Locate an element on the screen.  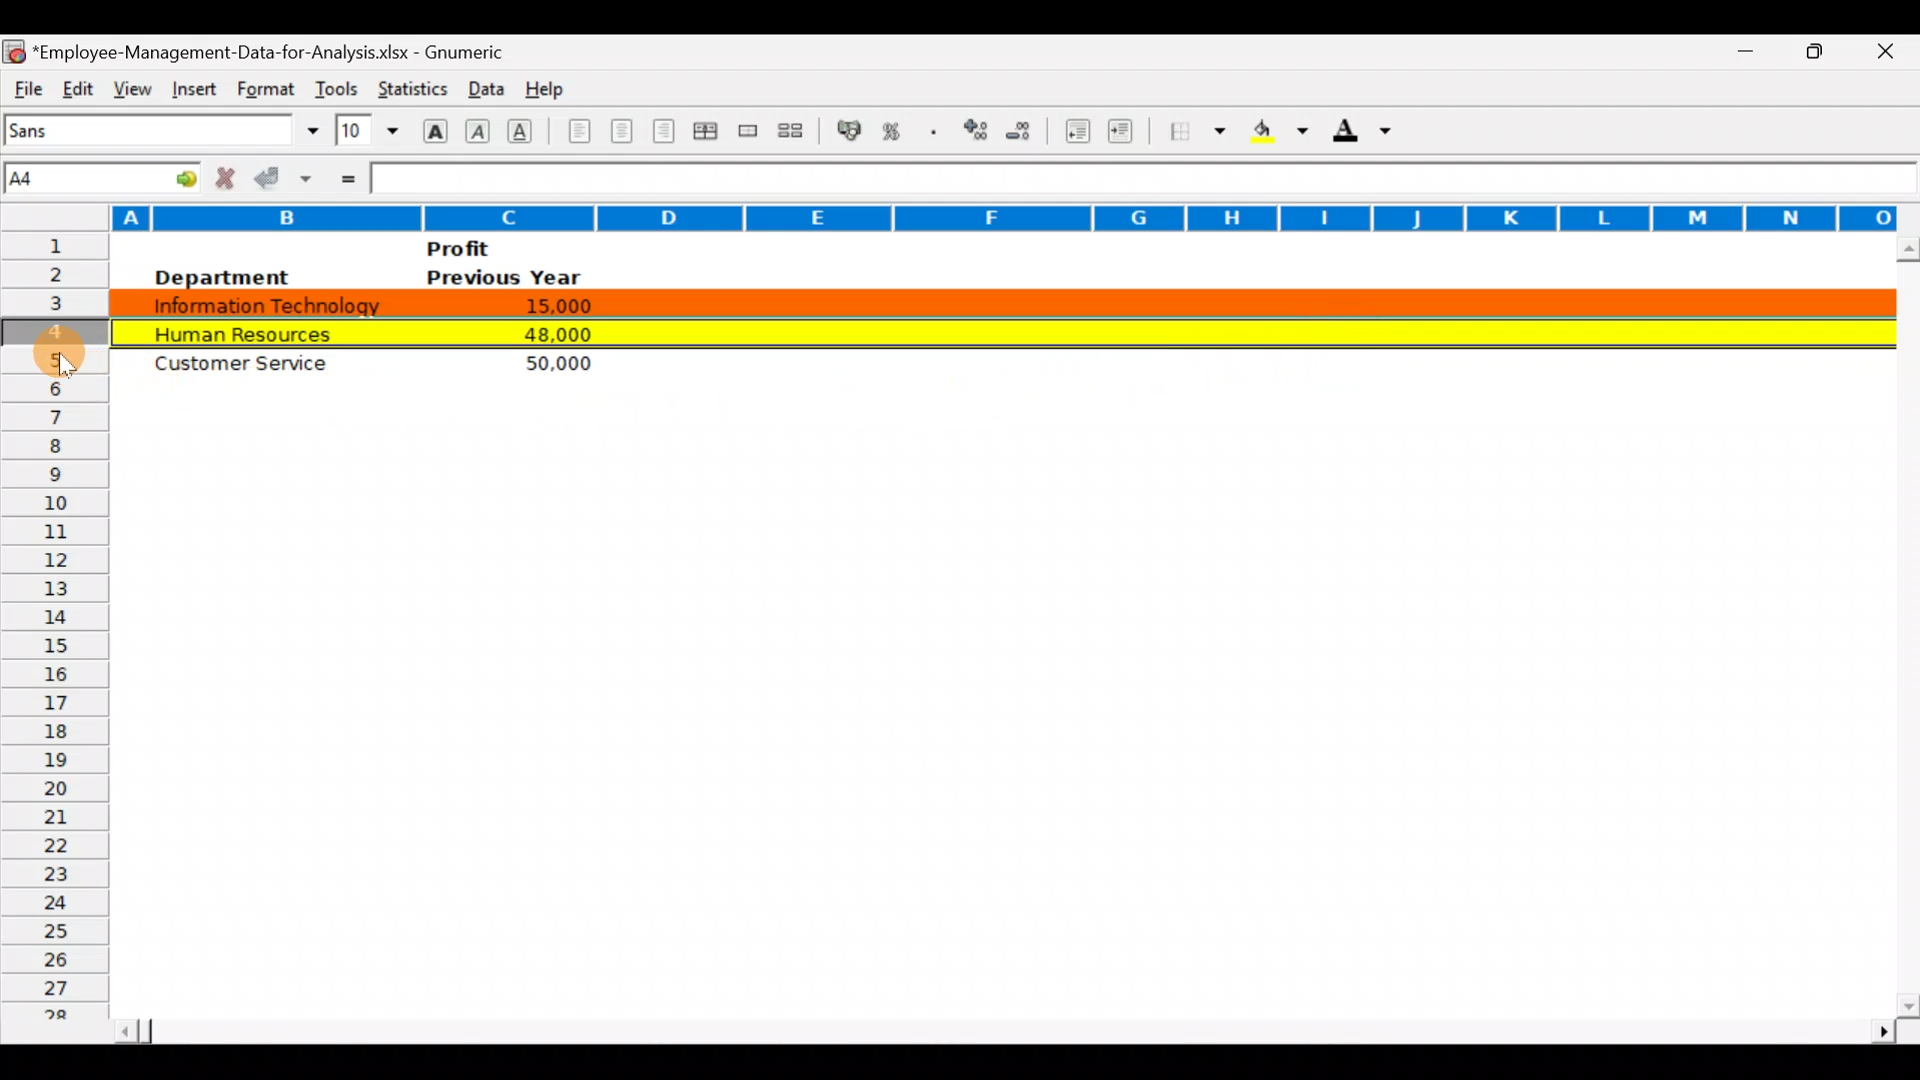
50,000 is located at coordinates (550, 363).